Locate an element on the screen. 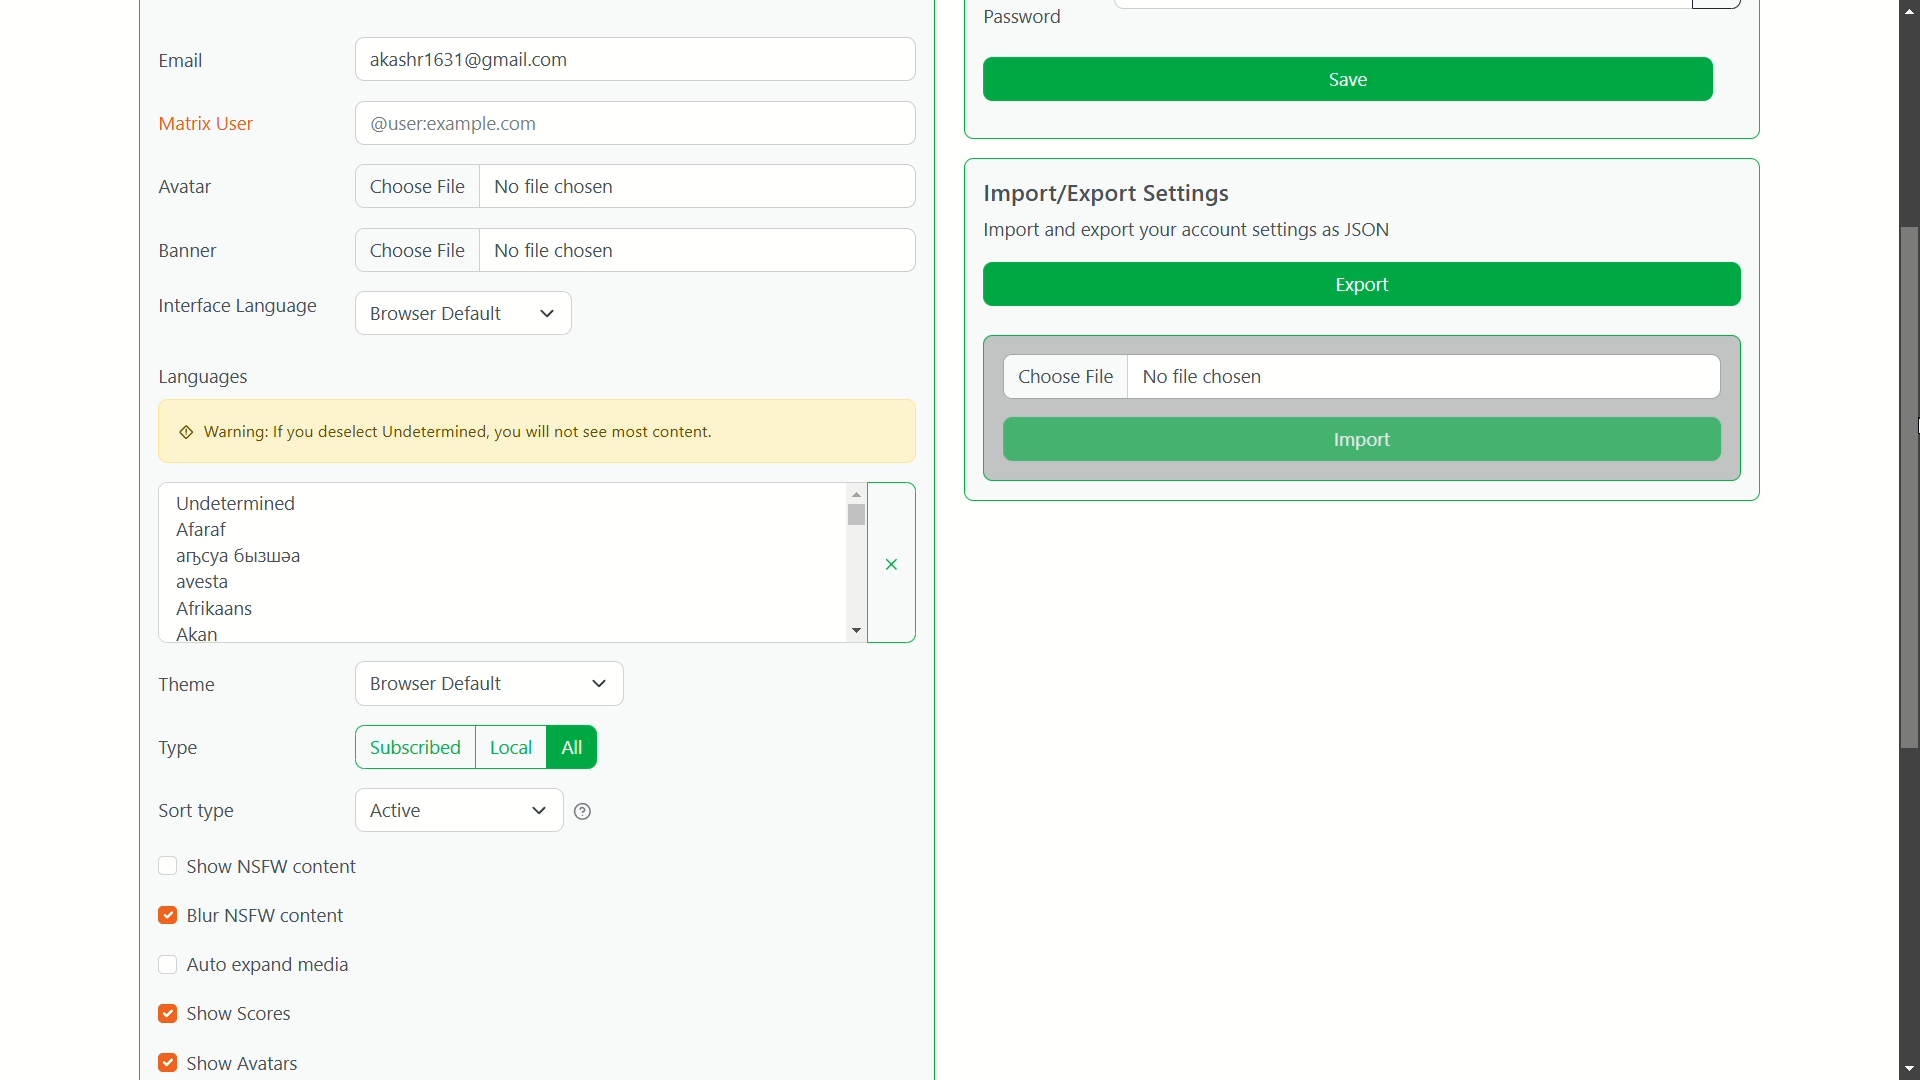 The image size is (1920, 1080). theme is located at coordinates (188, 686).